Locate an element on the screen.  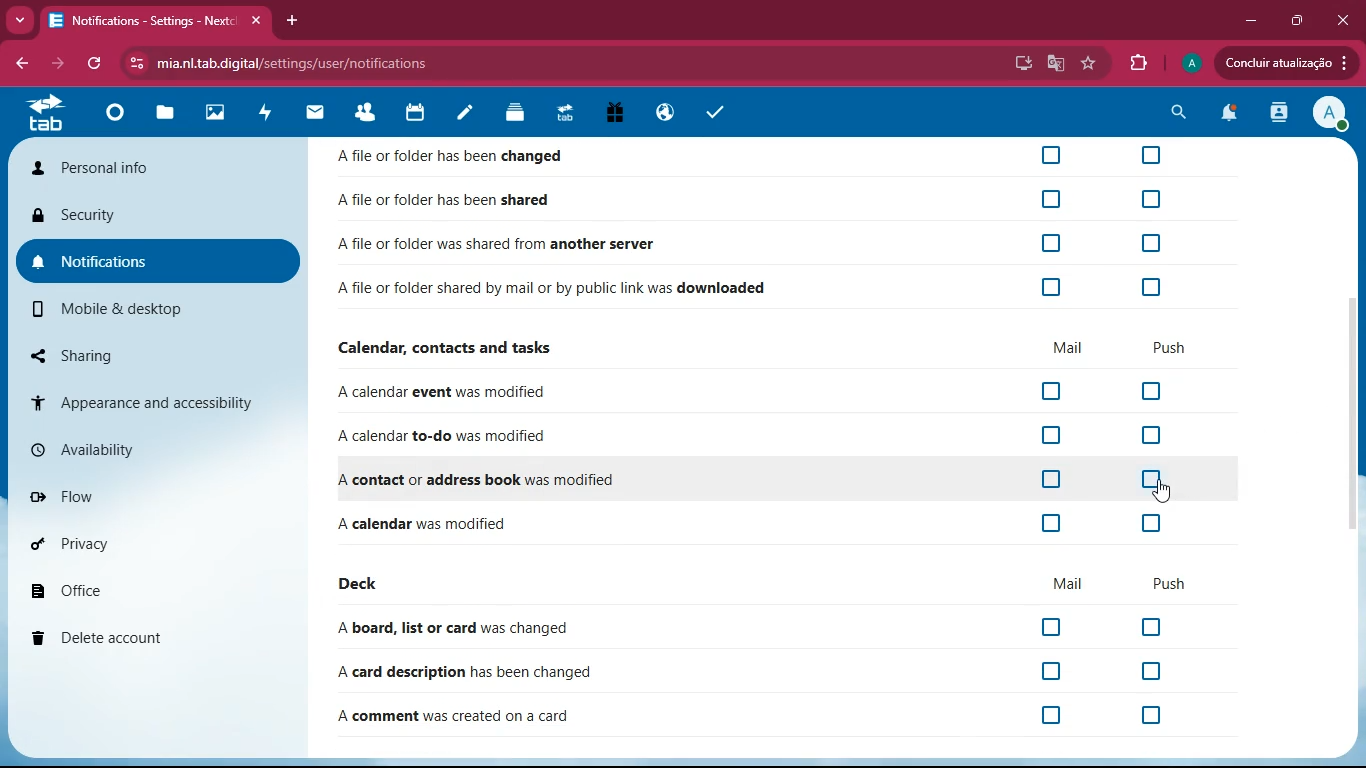
notifications is located at coordinates (1227, 116).